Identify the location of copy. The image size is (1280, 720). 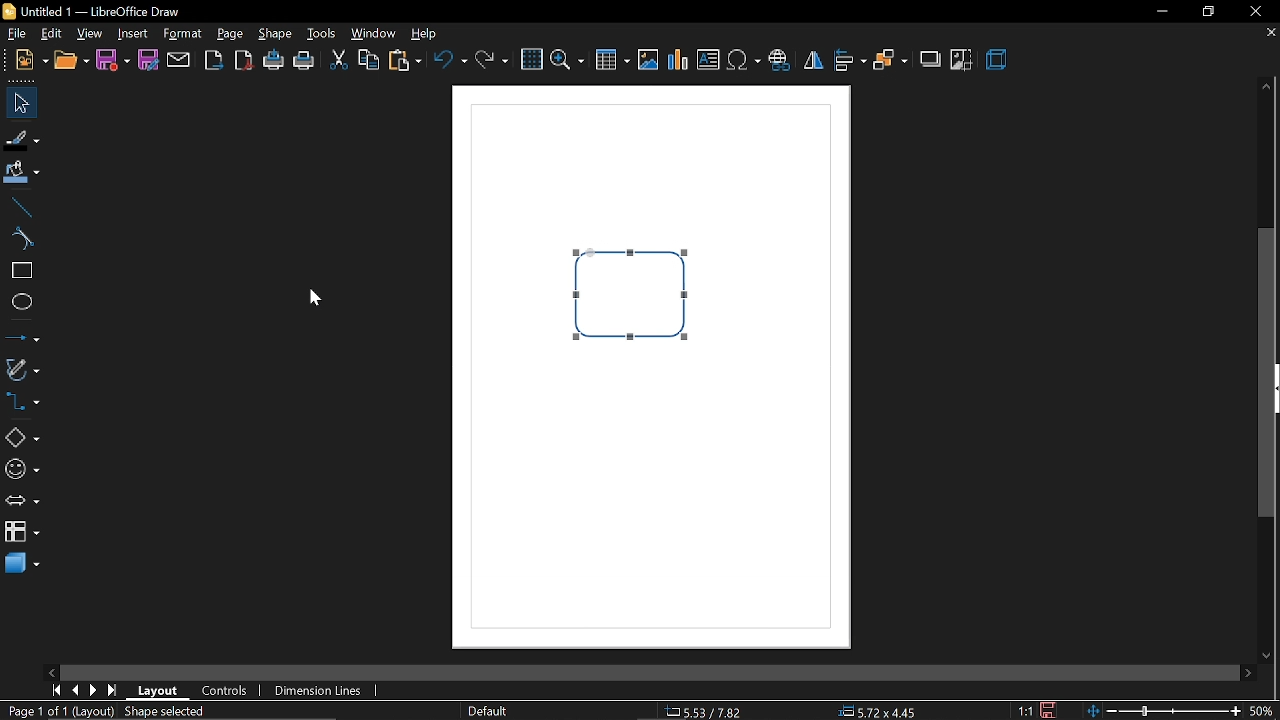
(369, 59).